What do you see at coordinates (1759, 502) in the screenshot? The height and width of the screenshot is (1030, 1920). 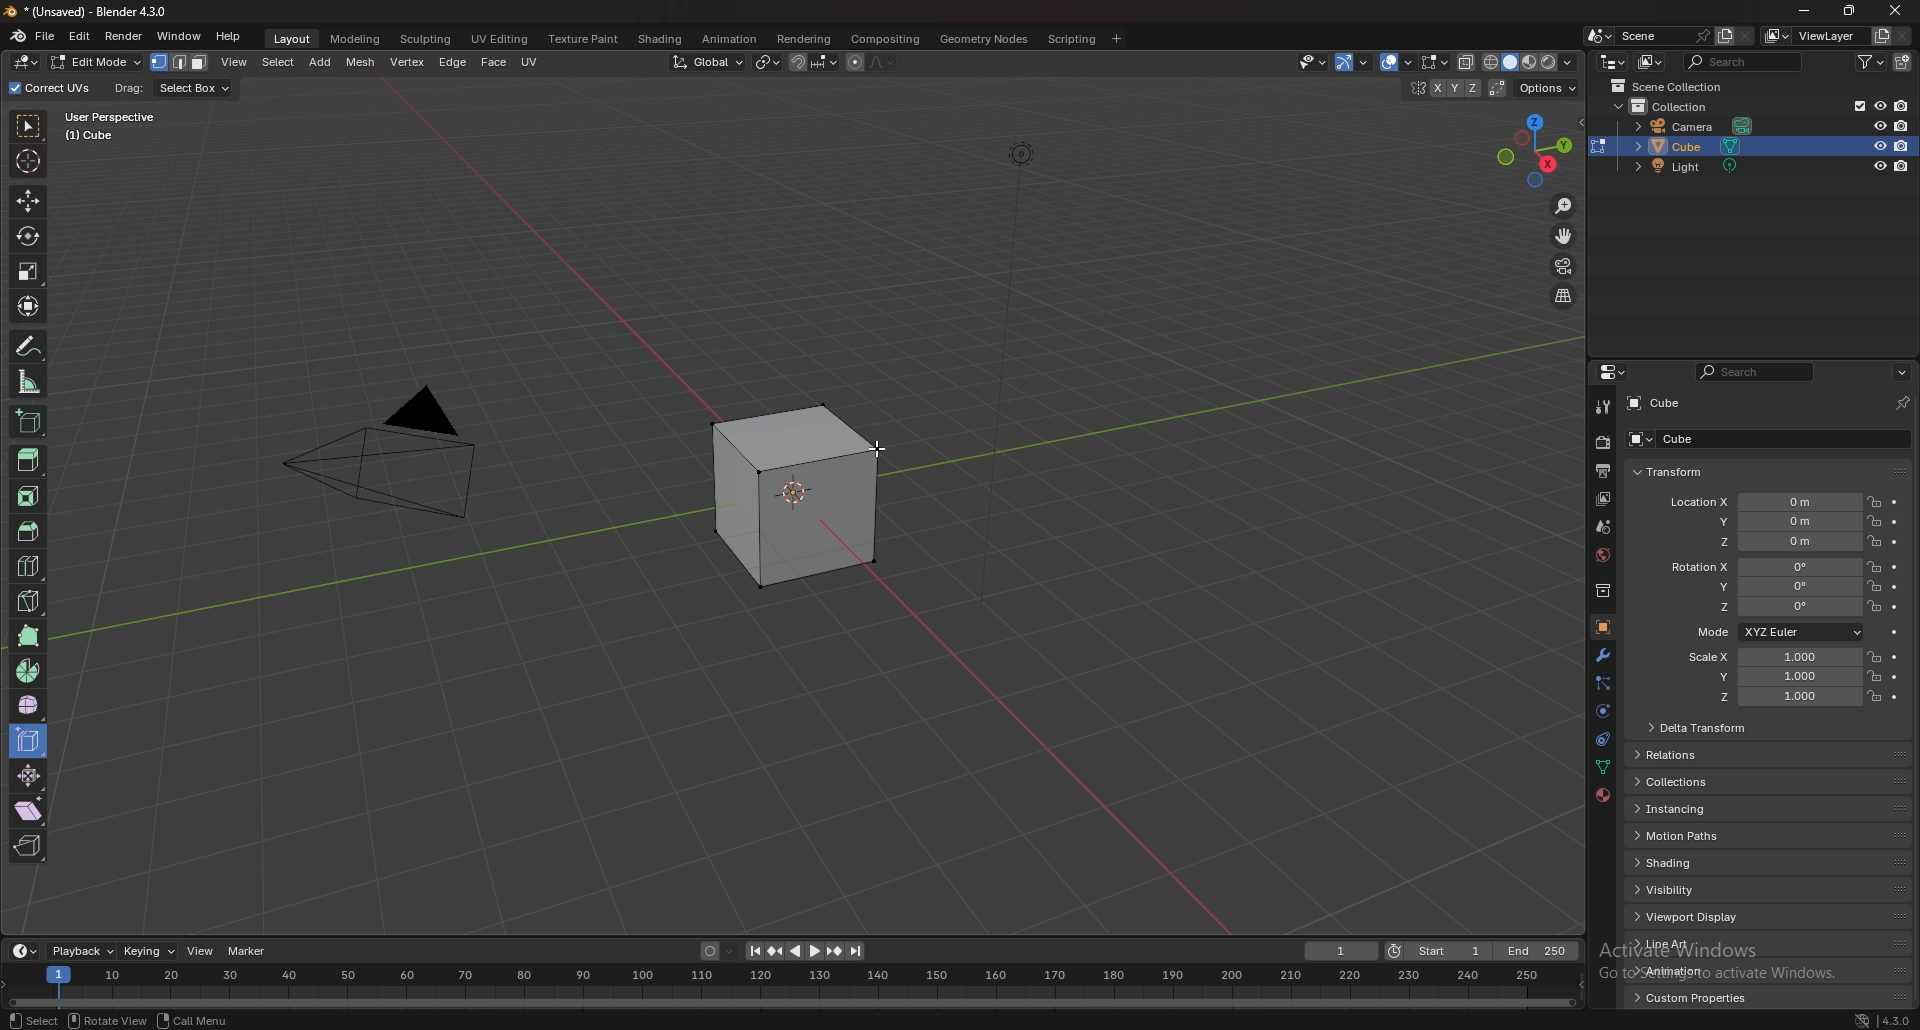 I see `location x` at bounding box center [1759, 502].